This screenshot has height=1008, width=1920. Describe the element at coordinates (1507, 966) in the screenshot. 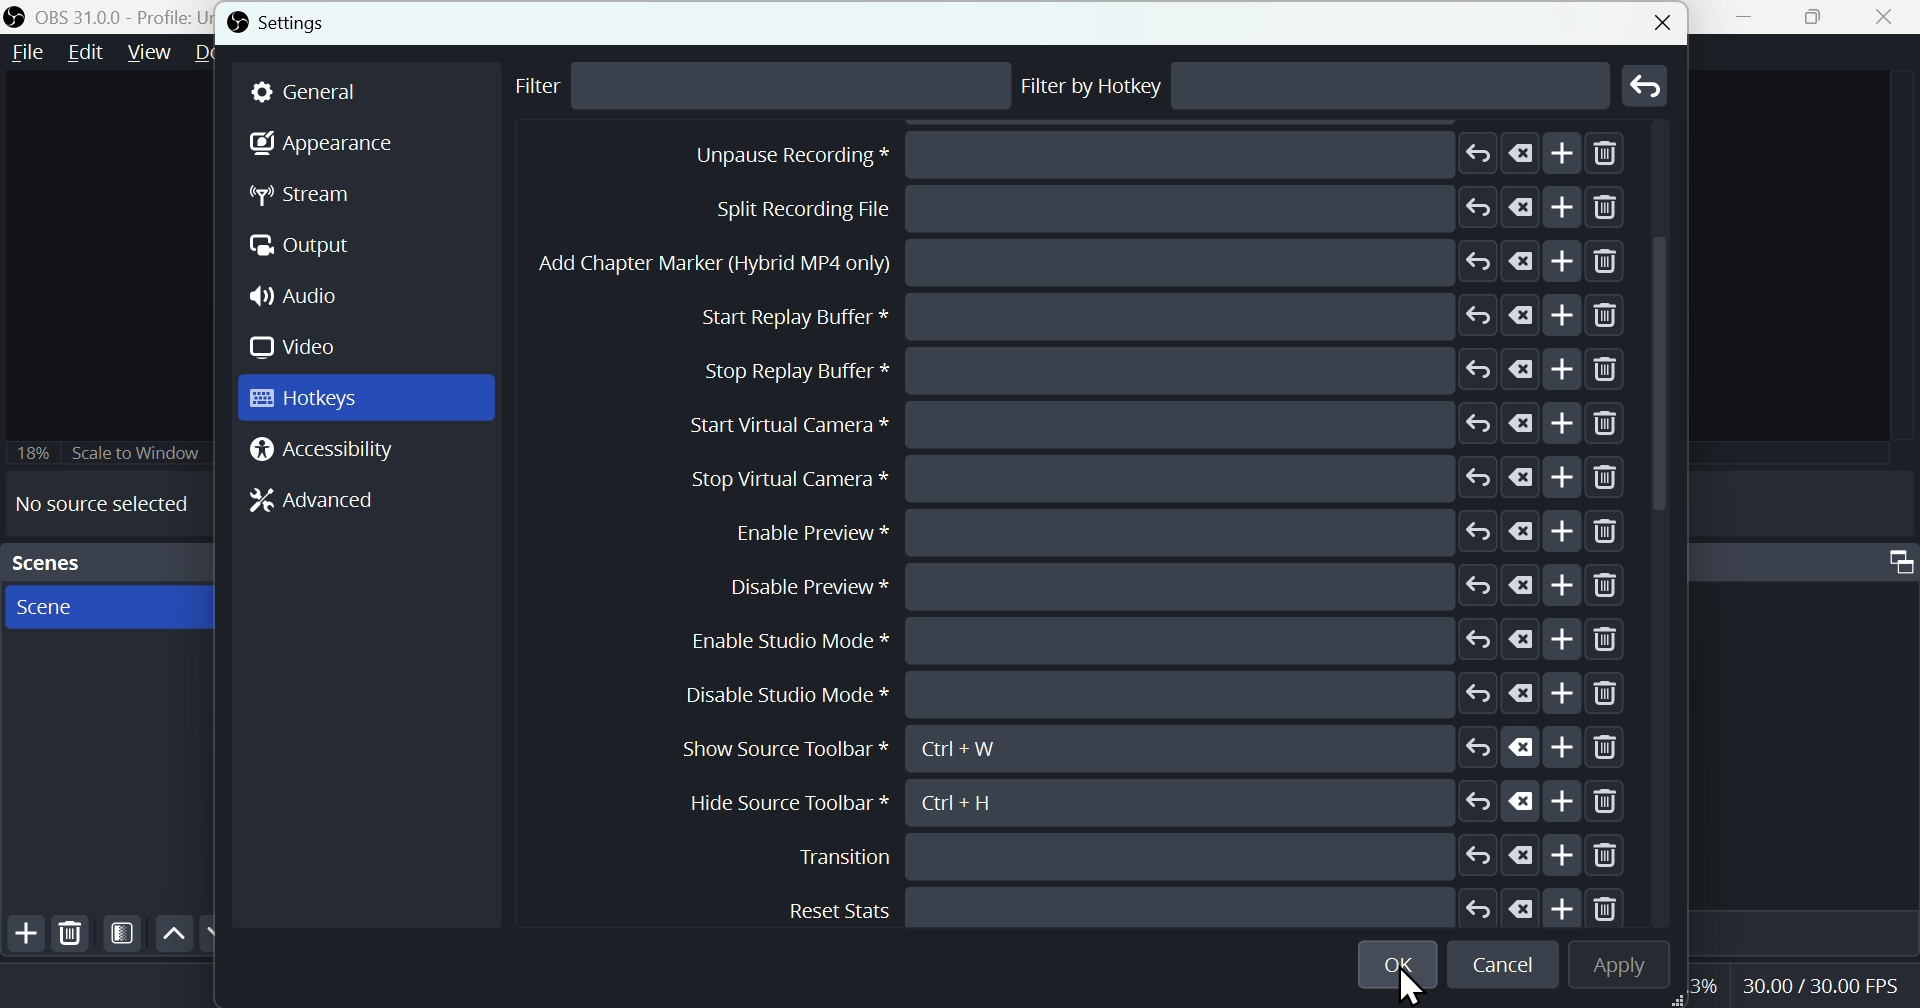

I see `cancel` at that location.